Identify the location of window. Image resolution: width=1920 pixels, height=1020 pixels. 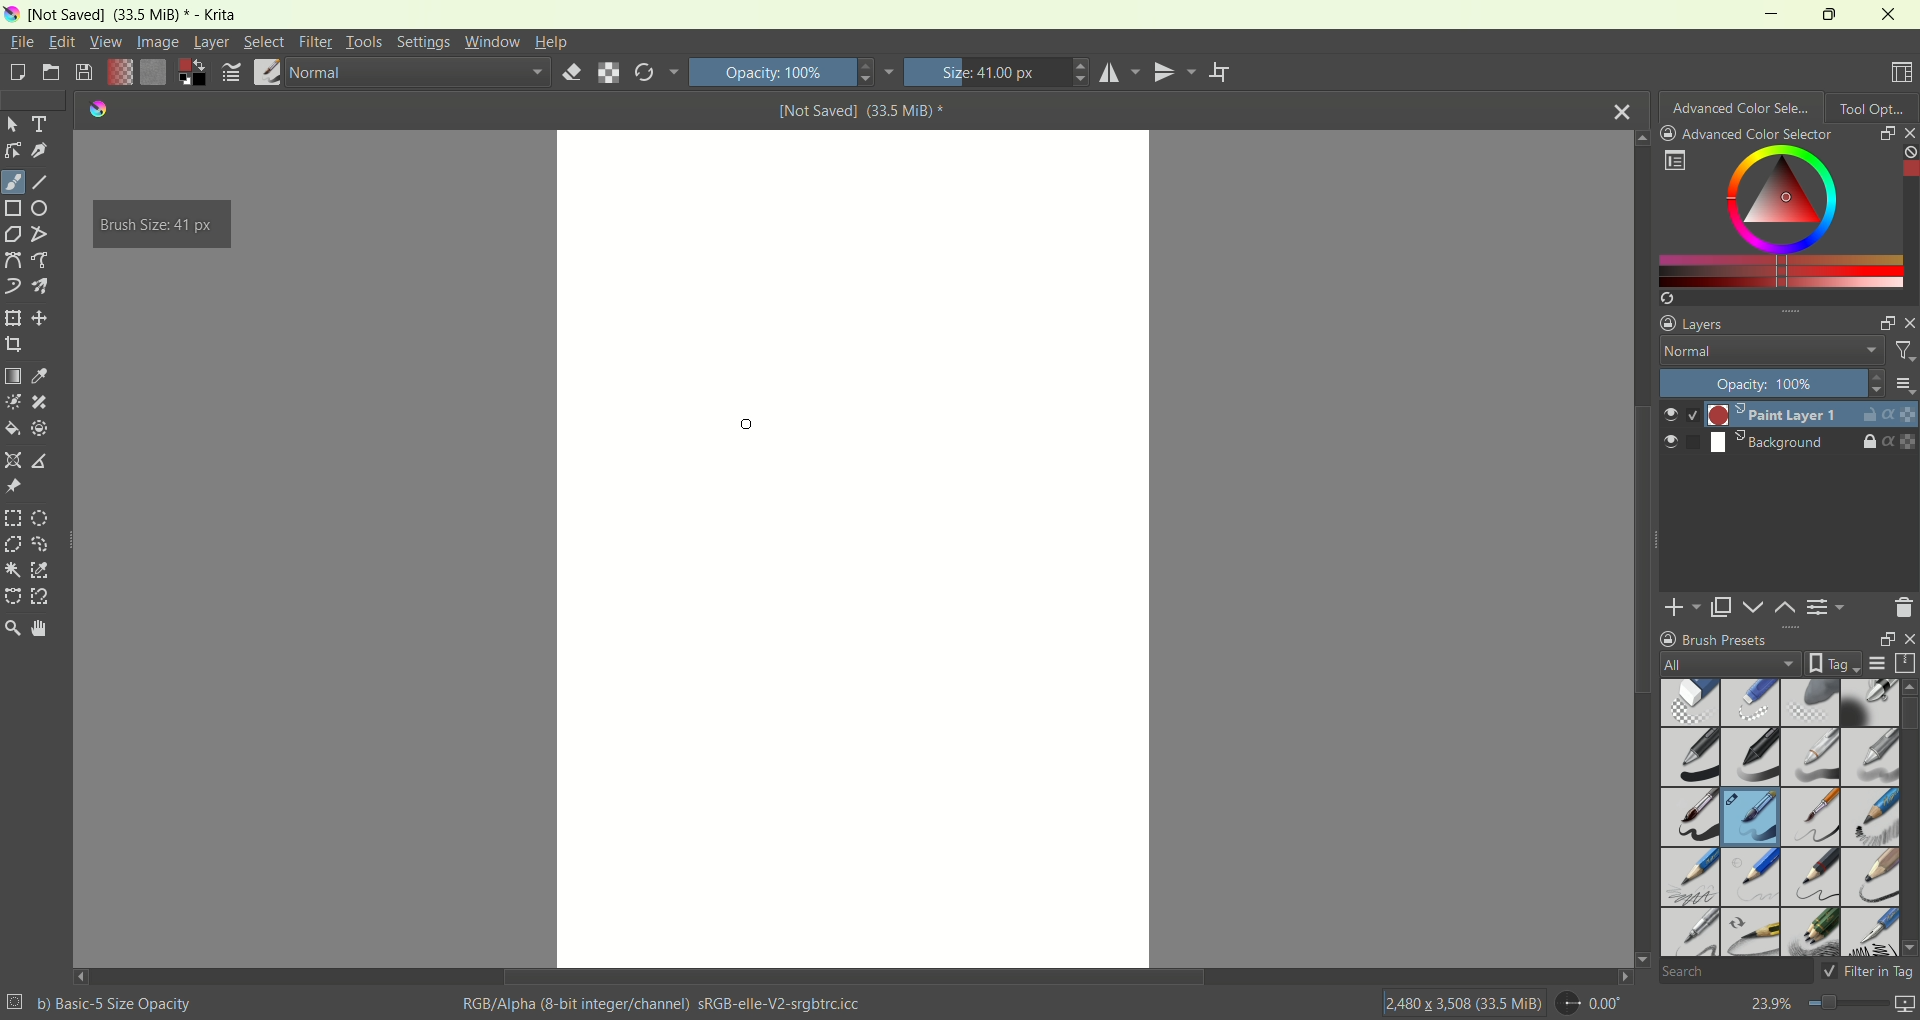
(492, 42).